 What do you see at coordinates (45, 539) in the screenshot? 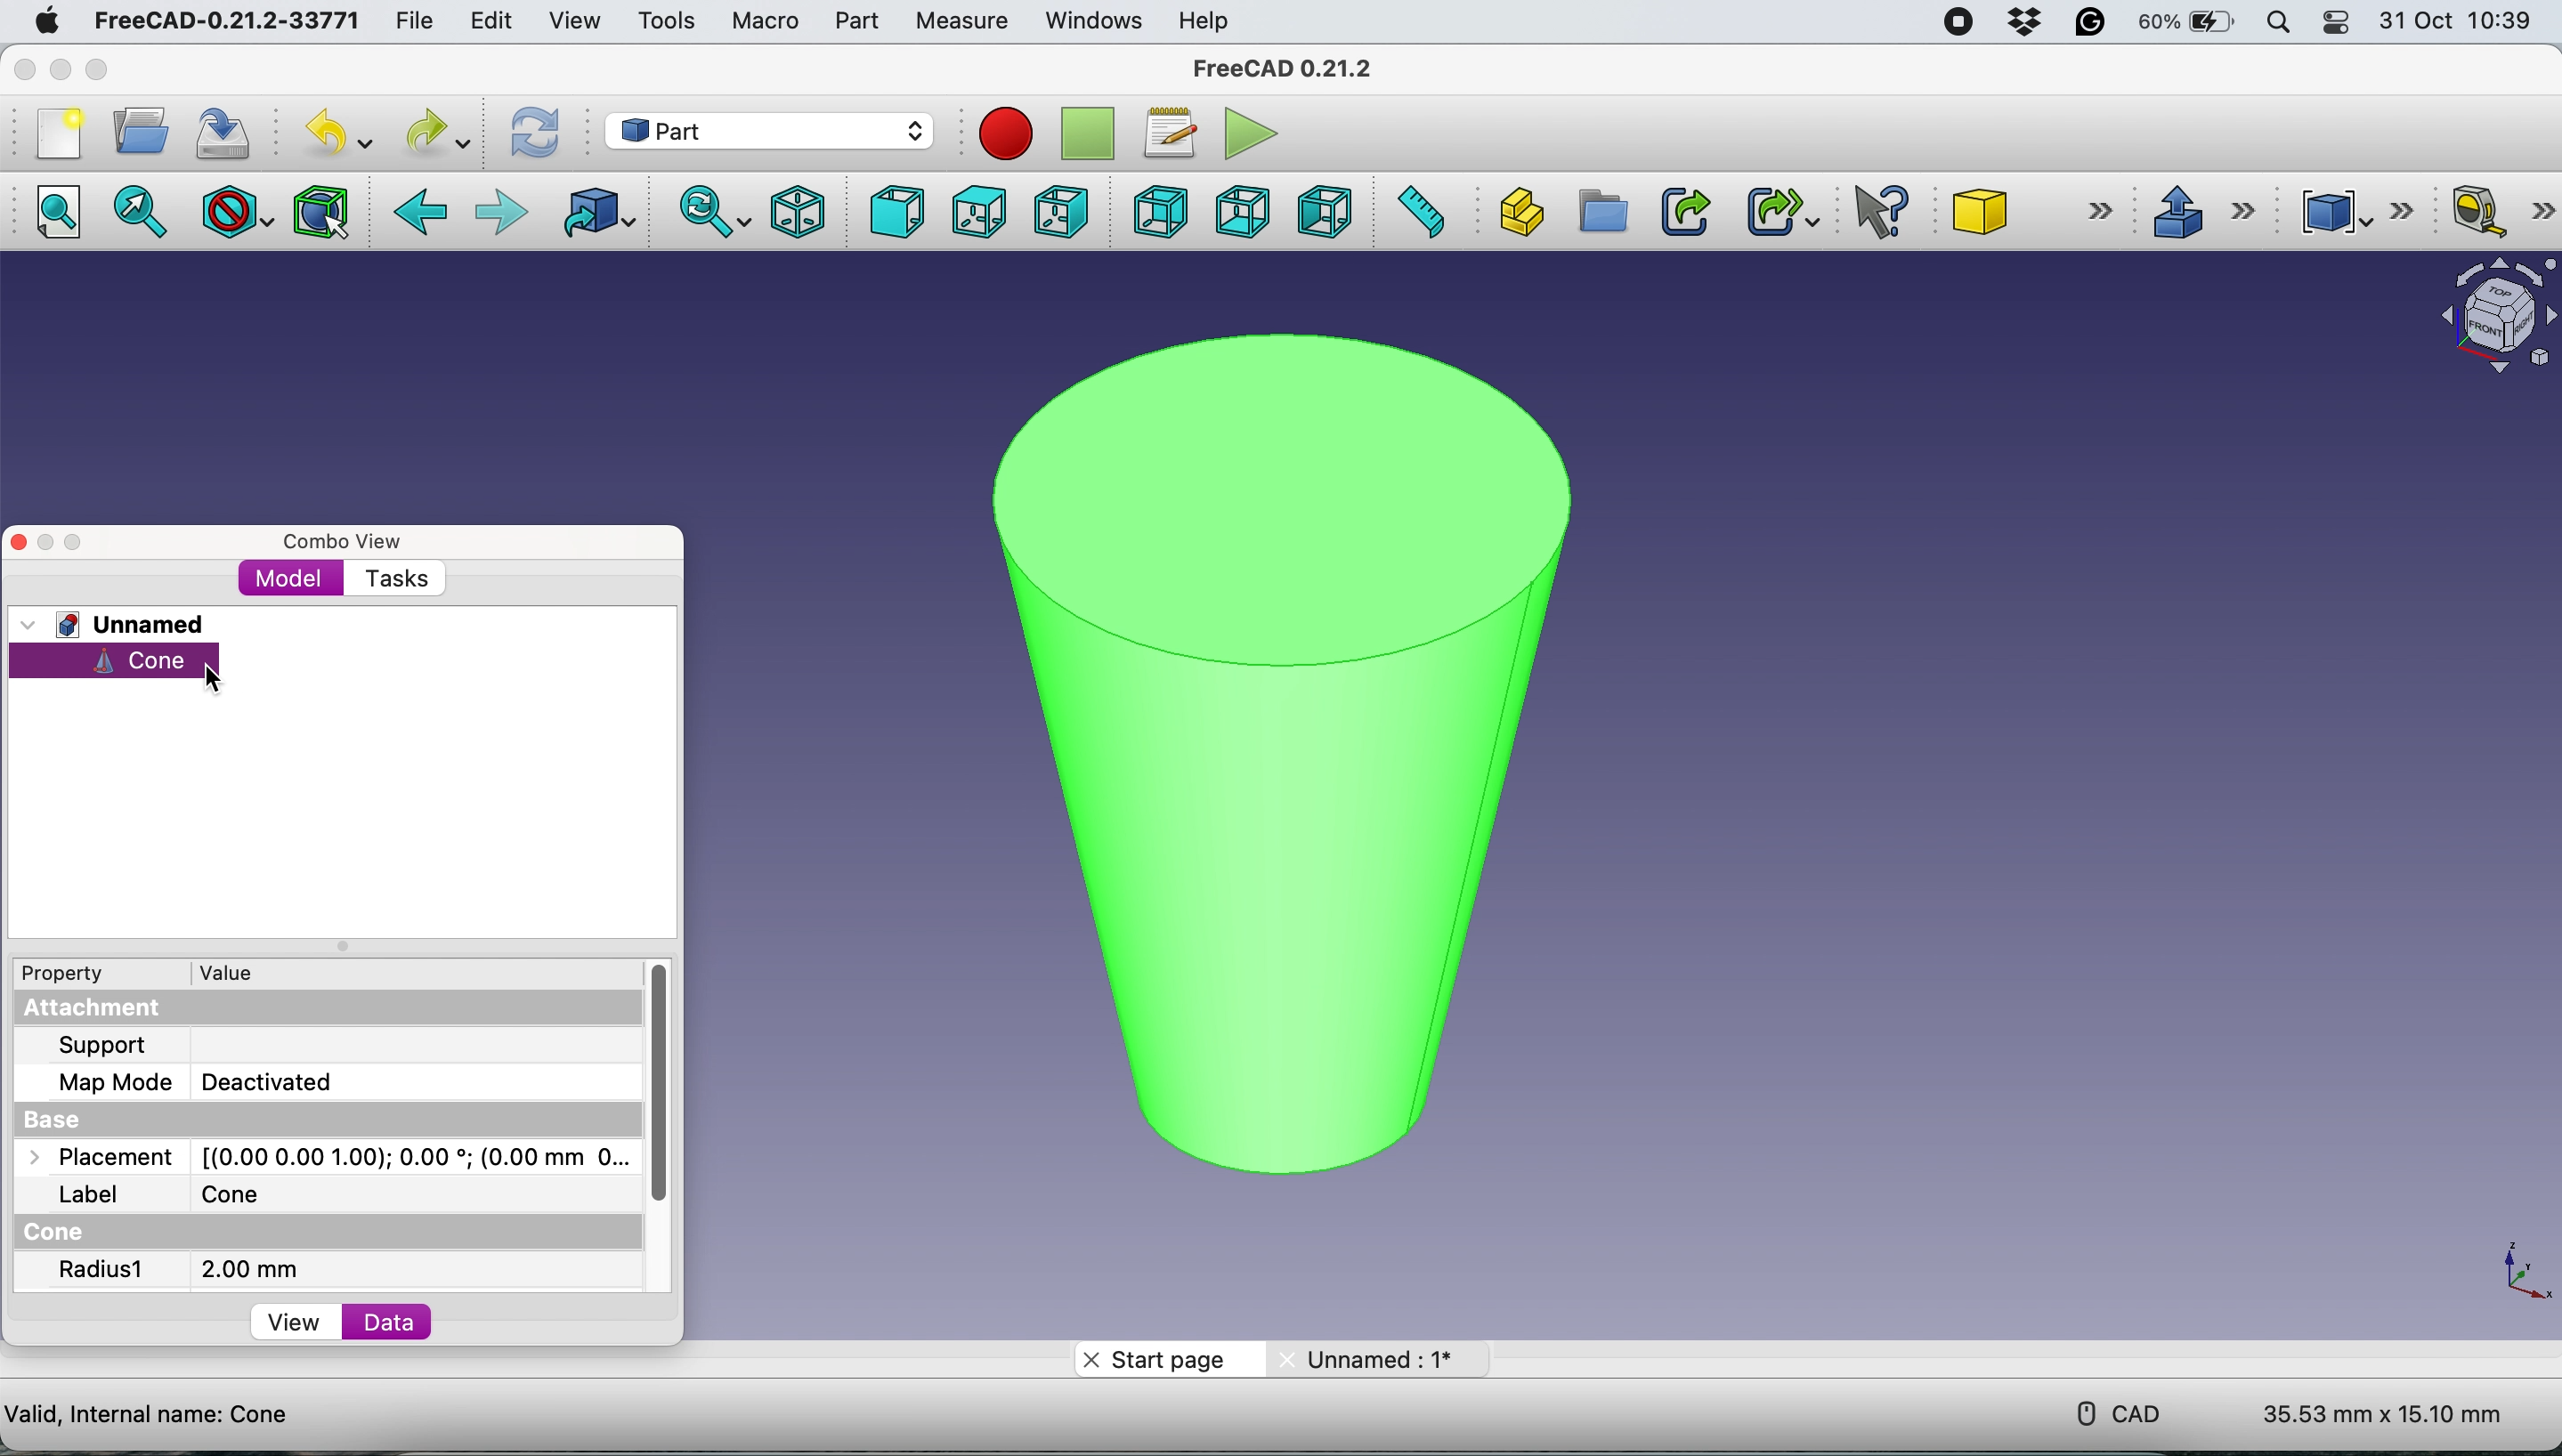
I see `minimise` at bounding box center [45, 539].